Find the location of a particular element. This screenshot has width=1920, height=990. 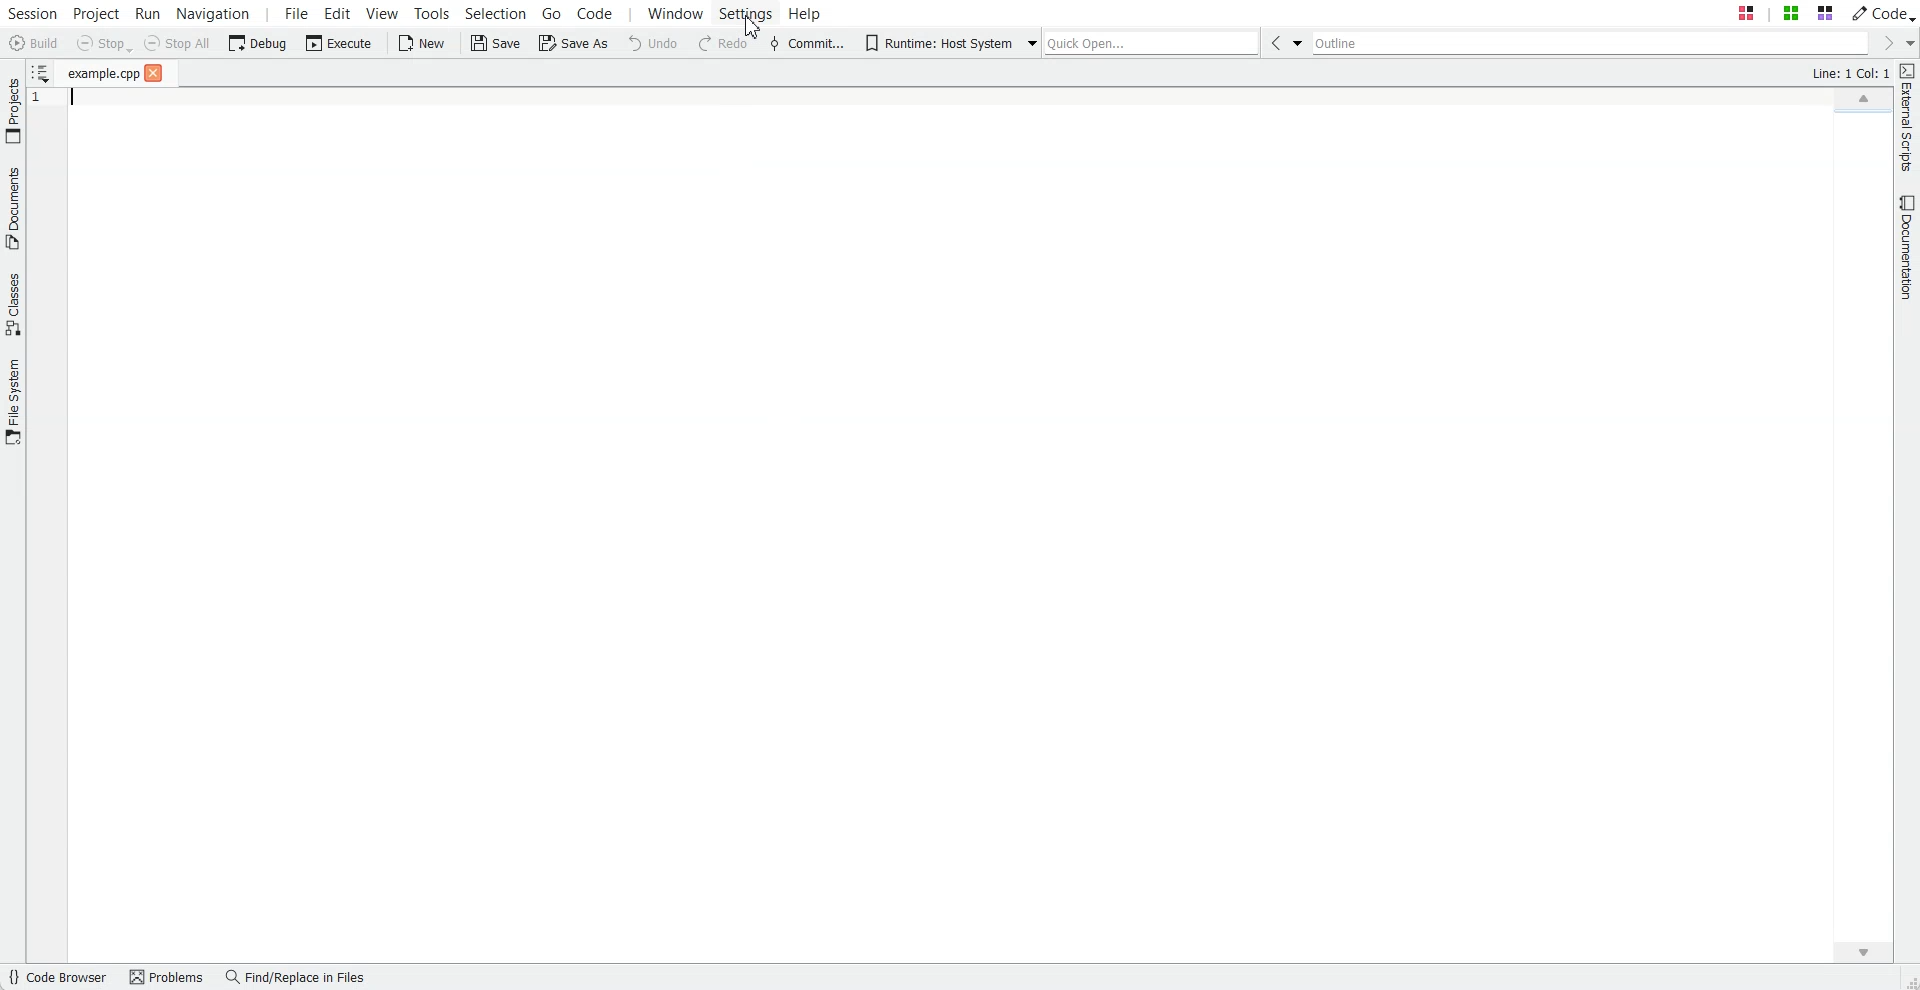

New is located at coordinates (424, 44).